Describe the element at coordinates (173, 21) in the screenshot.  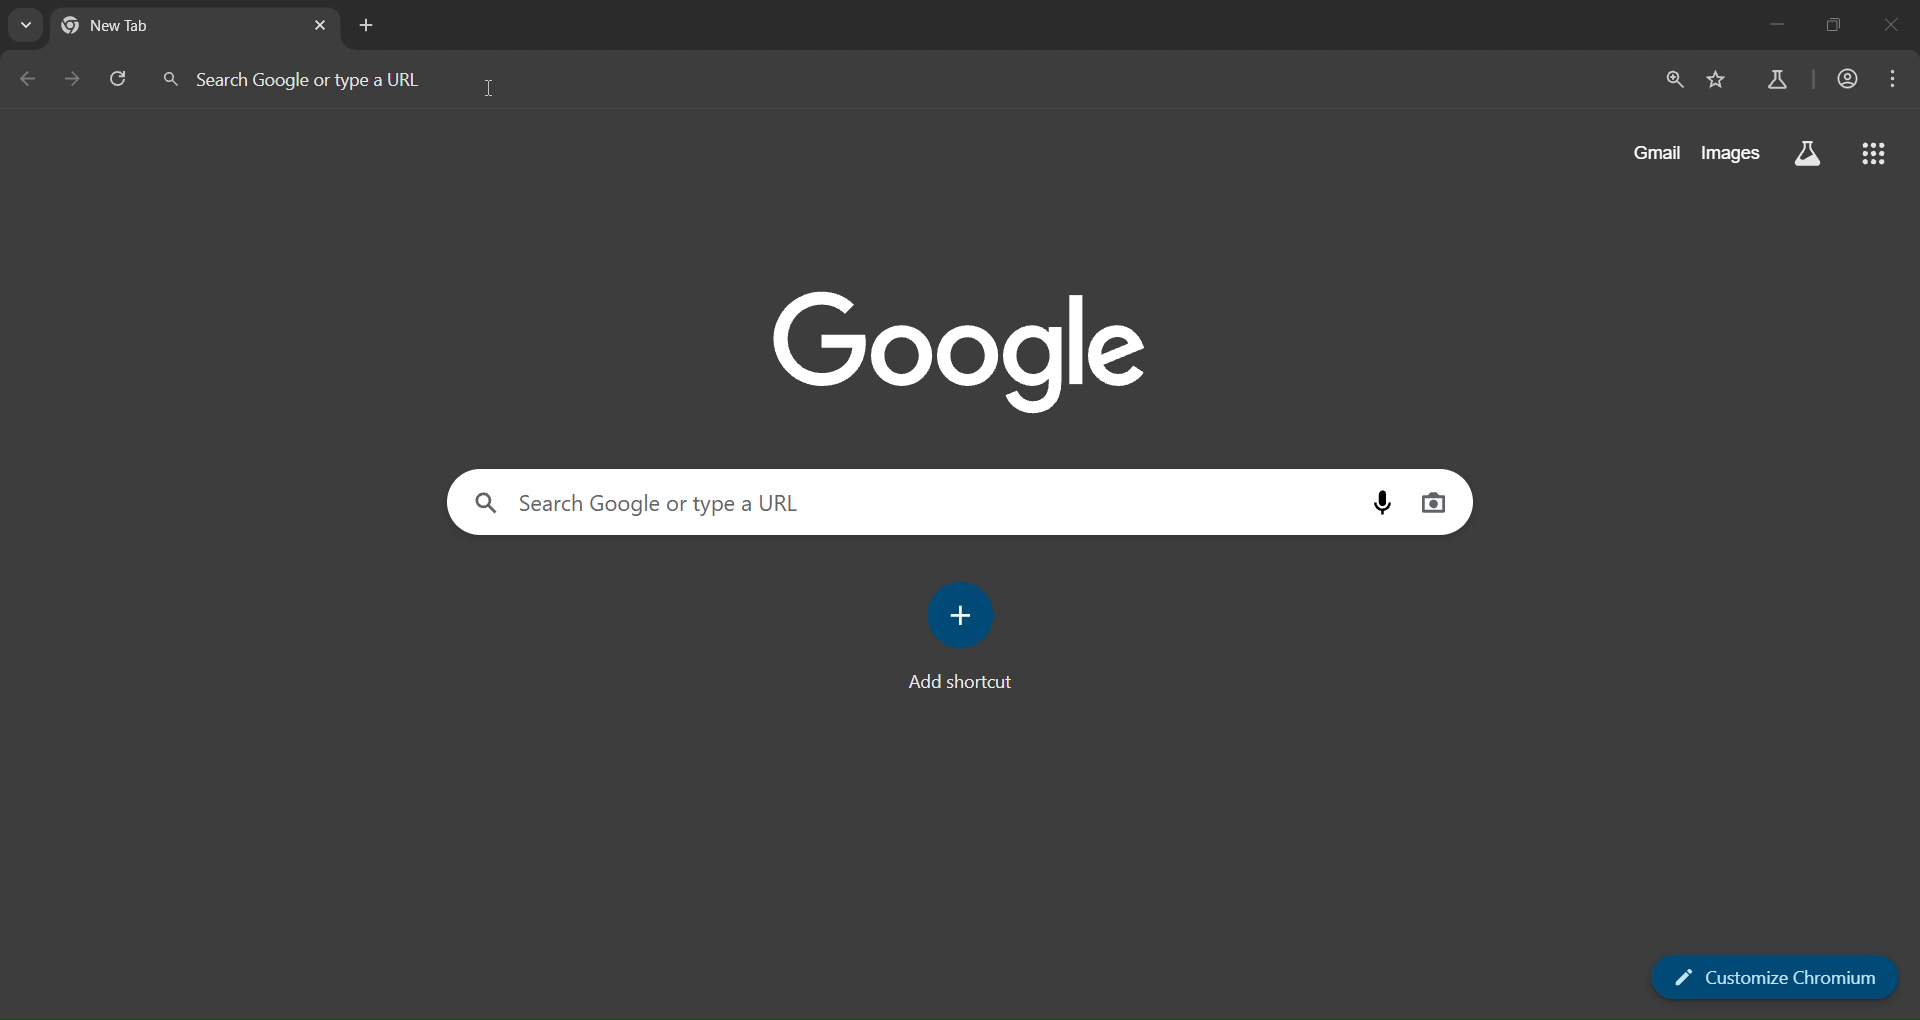
I see `new tab` at that location.